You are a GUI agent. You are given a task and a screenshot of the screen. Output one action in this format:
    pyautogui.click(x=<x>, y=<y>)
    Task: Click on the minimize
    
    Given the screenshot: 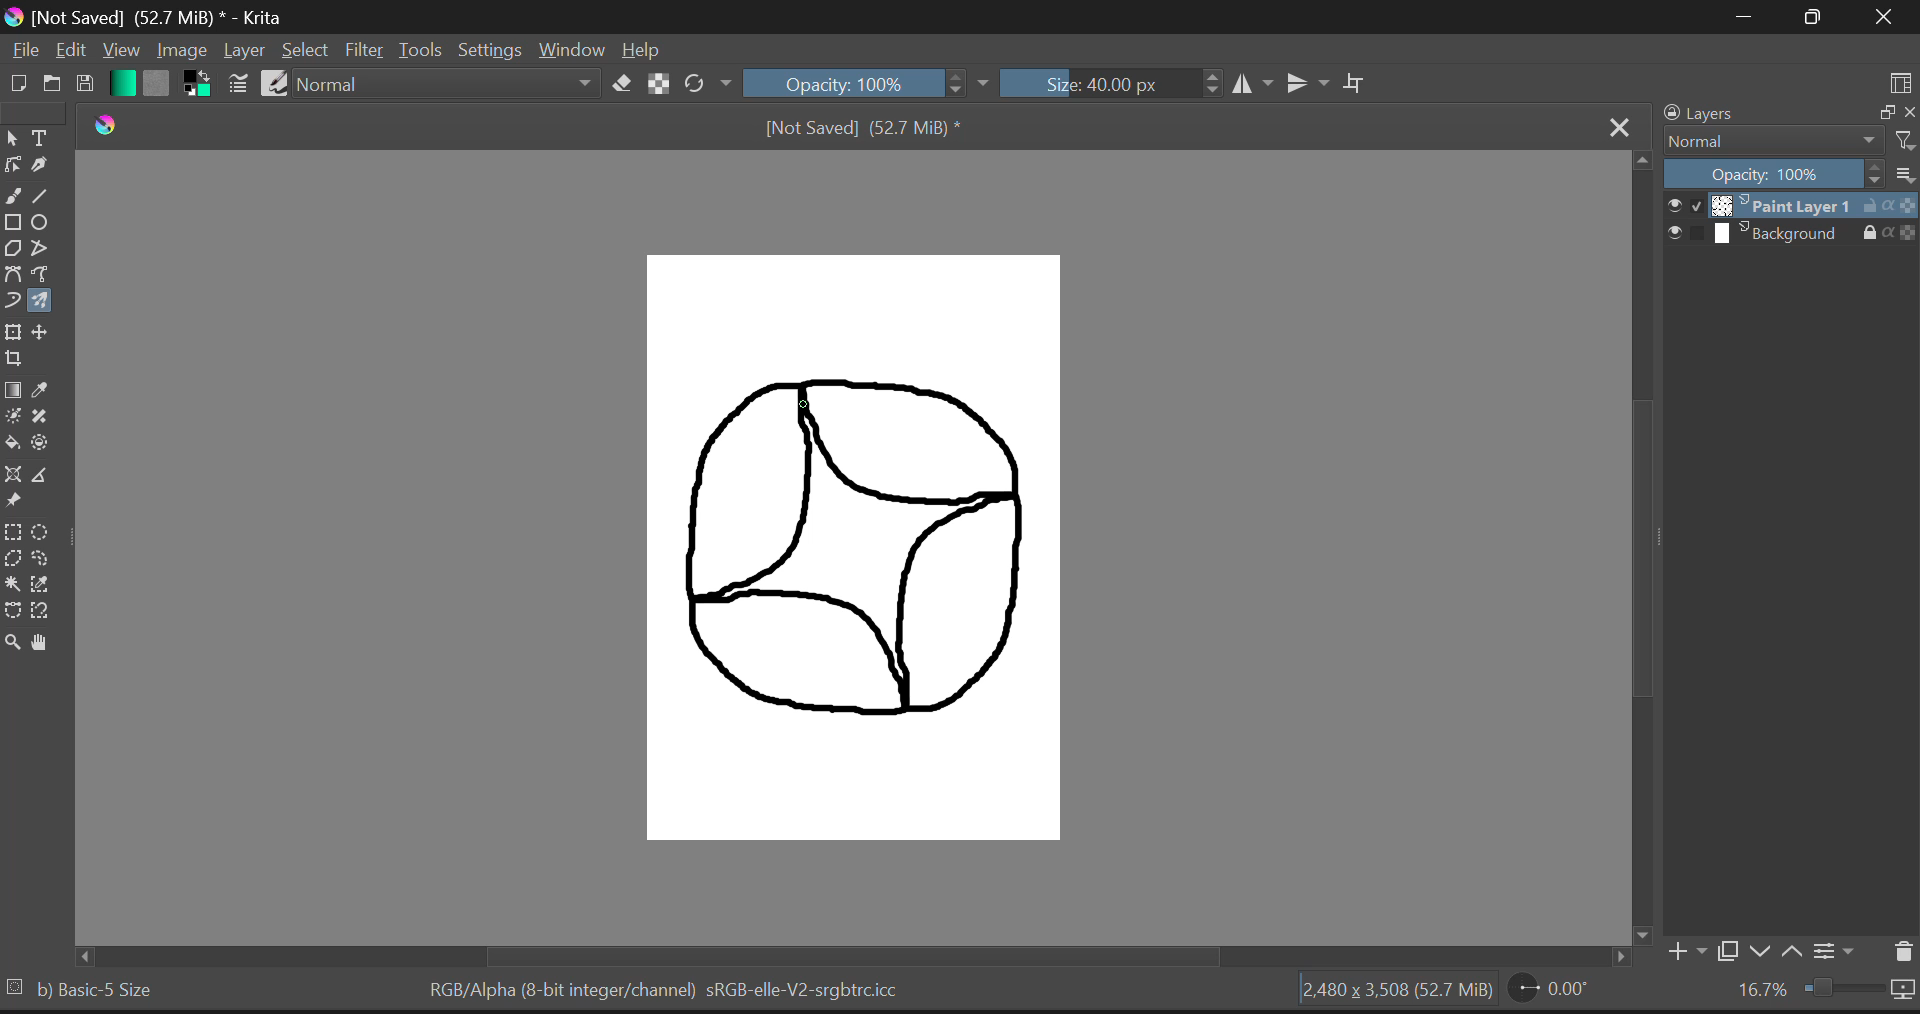 What is the action you would take?
    pyautogui.click(x=1884, y=110)
    